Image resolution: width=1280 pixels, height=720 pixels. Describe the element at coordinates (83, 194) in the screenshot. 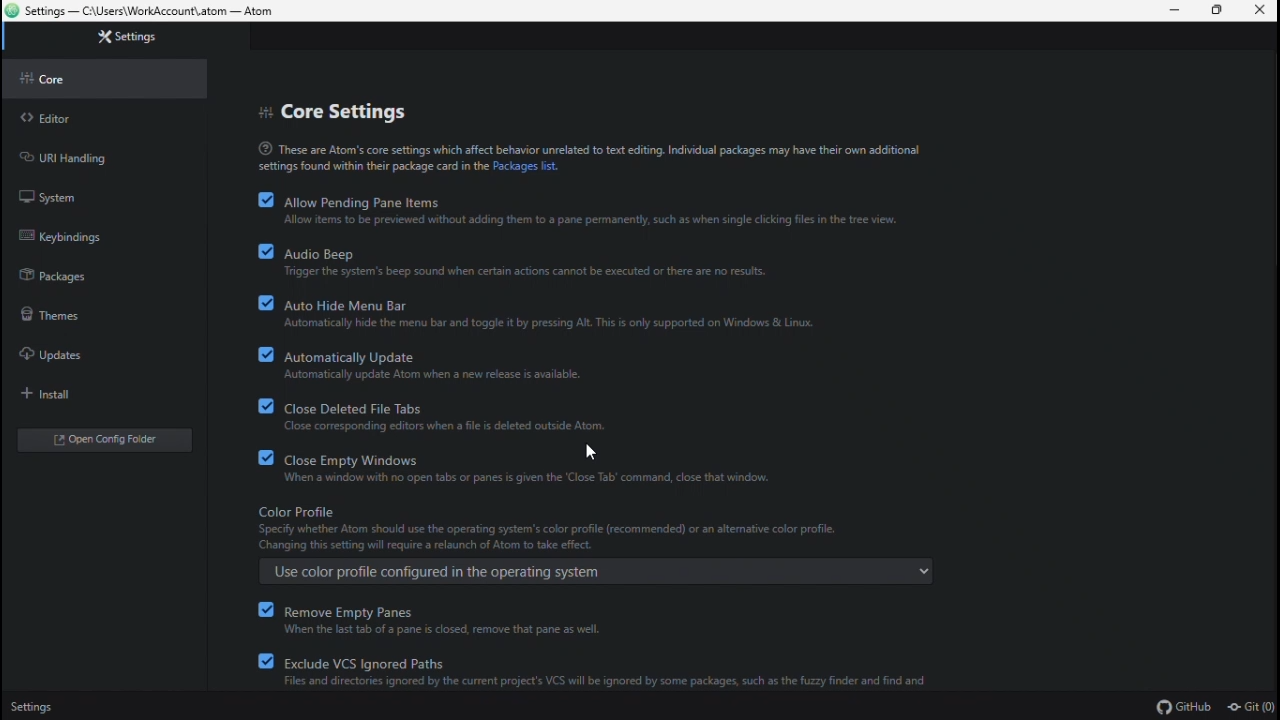

I see `system` at that location.